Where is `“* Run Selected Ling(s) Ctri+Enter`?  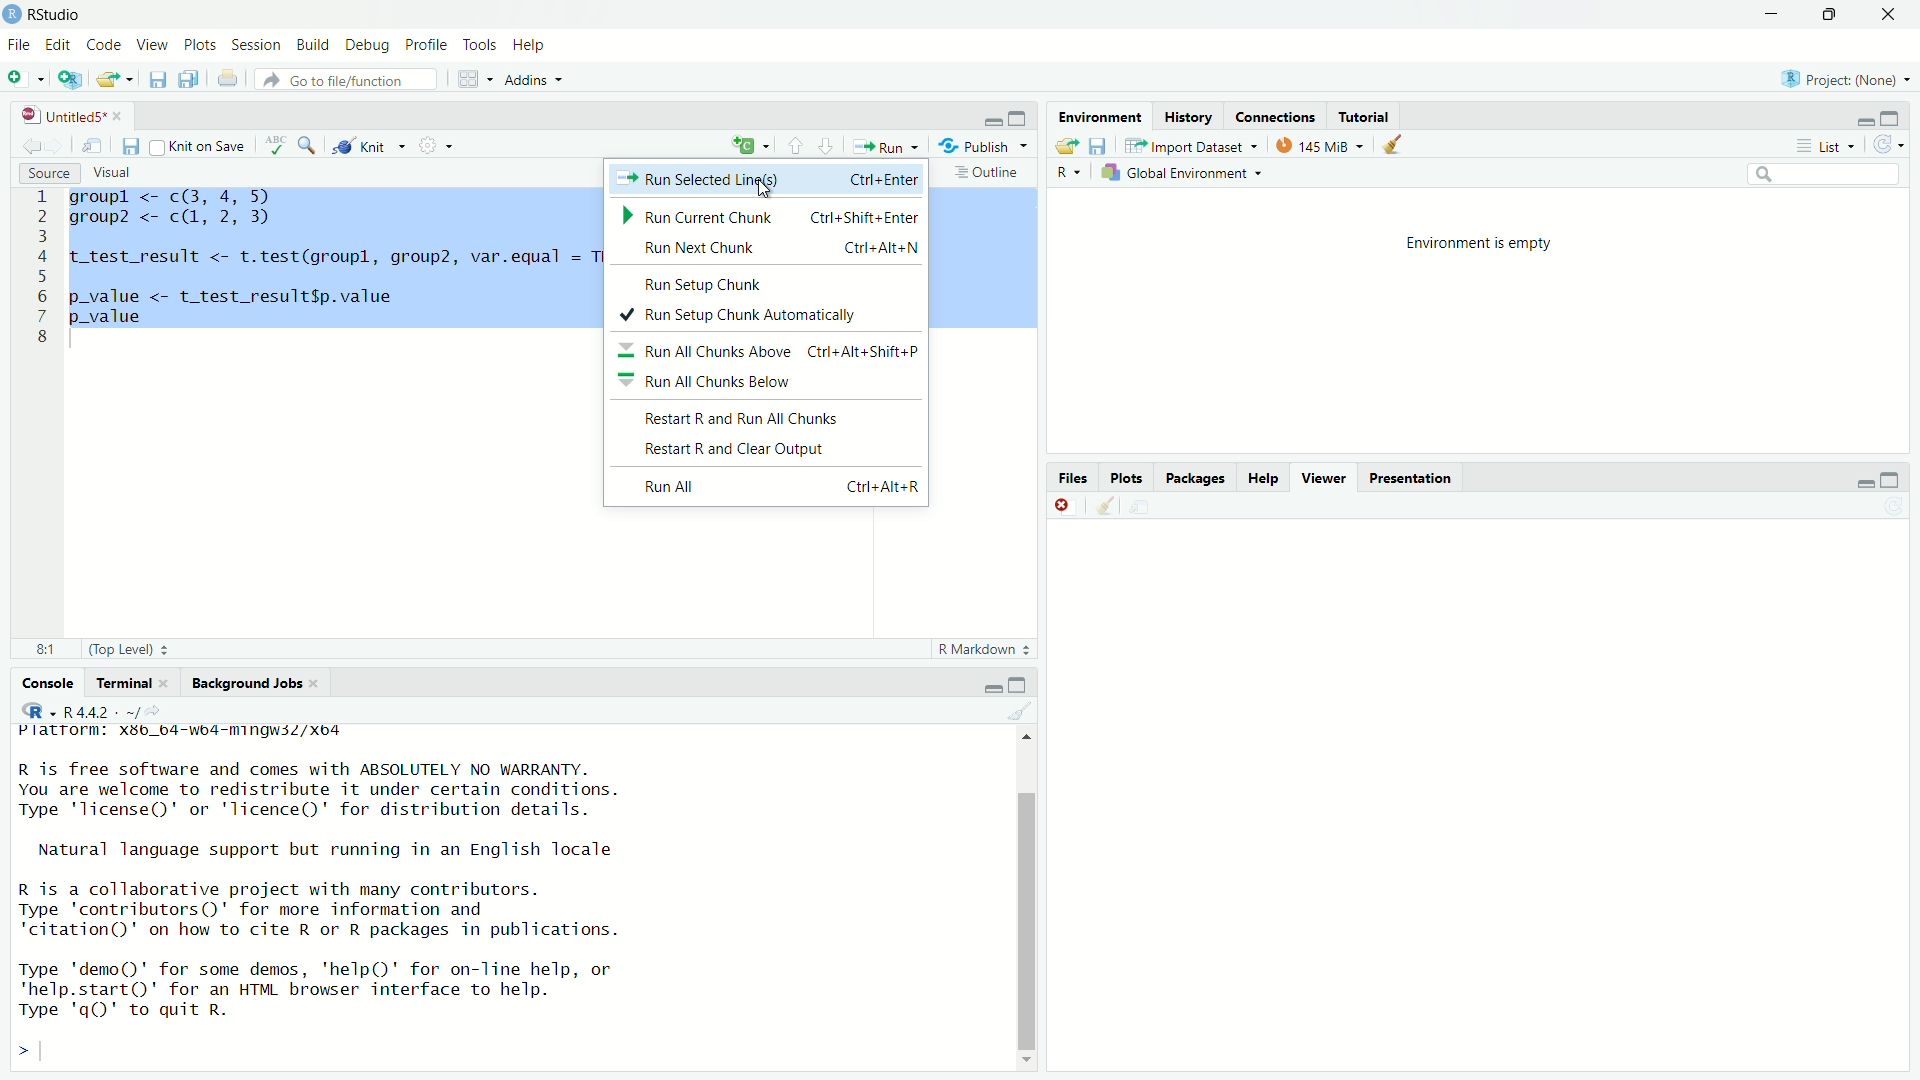
“* Run Selected Ling(s) Ctri+Enter is located at coordinates (766, 178).